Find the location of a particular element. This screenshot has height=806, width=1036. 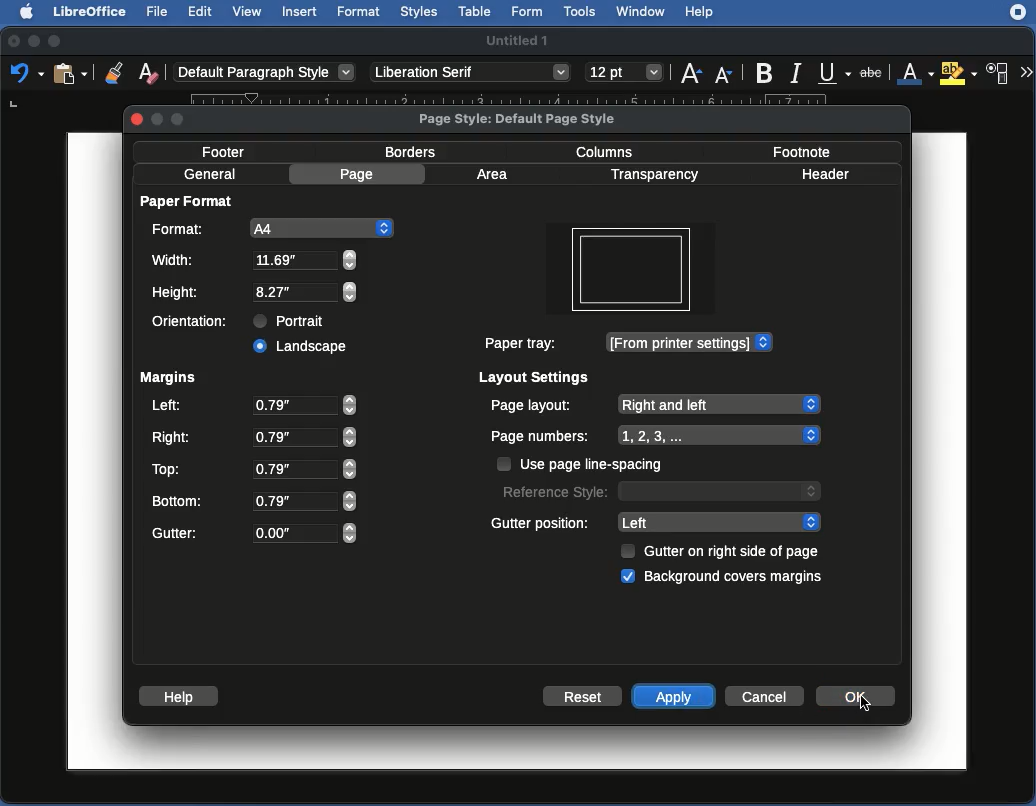

Format is located at coordinates (361, 13).